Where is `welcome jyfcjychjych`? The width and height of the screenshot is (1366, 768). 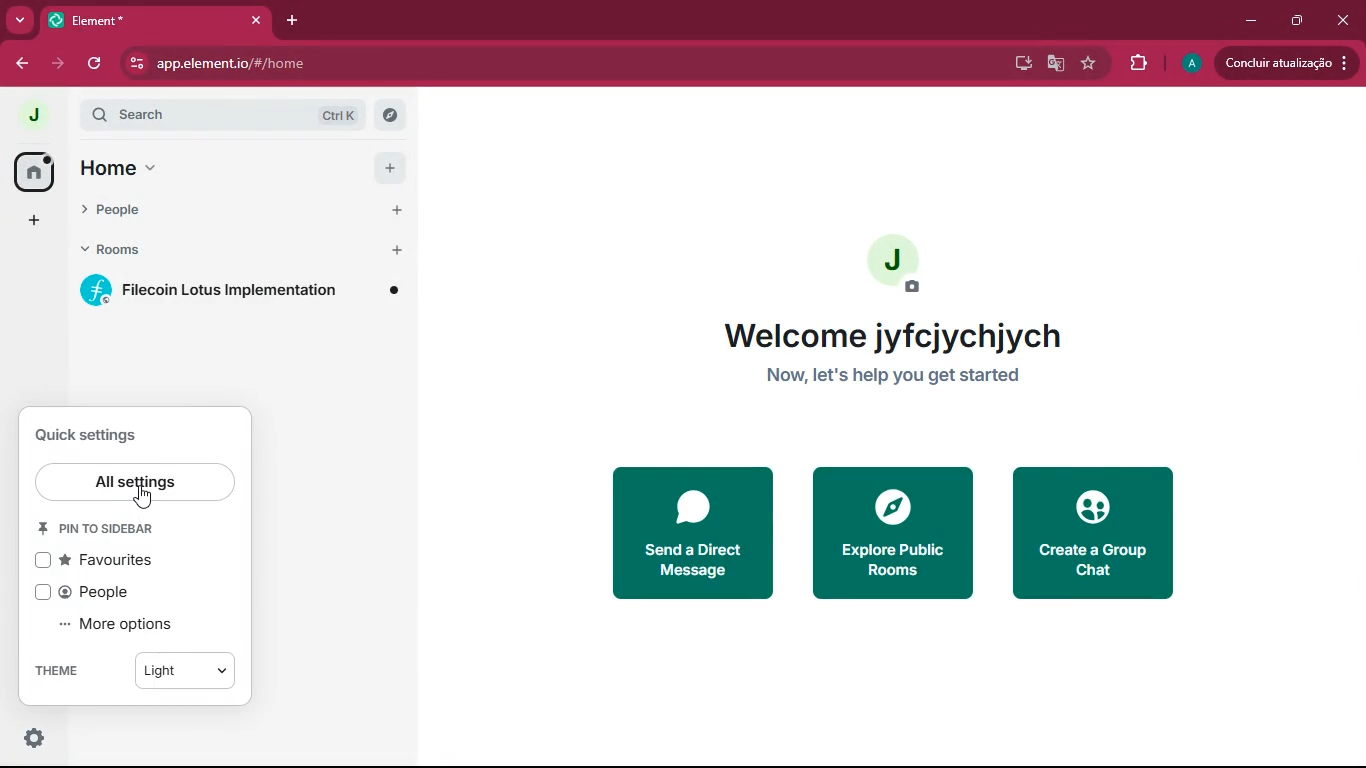
welcome jyfcjychjych is located at coordinates (892, 333).